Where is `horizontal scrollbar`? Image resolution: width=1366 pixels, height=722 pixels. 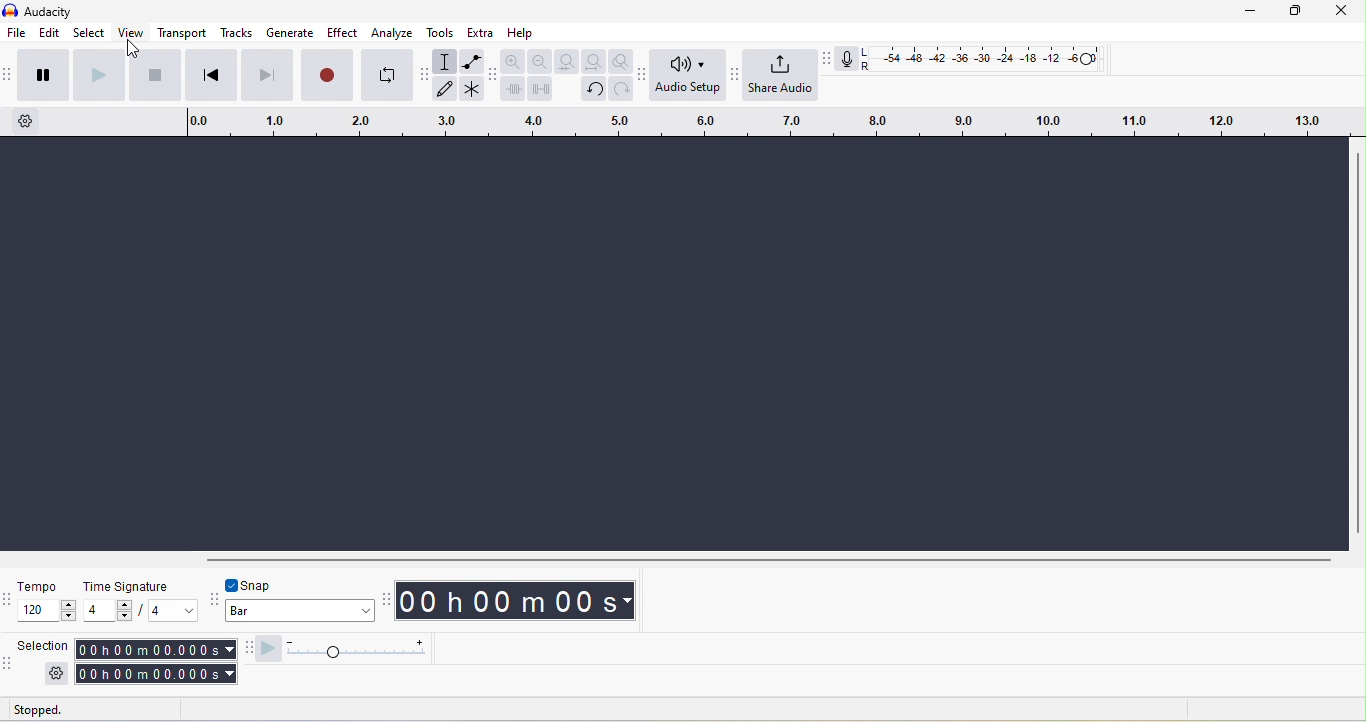 horizontal scrollbar is located at coordinates (769, 561).